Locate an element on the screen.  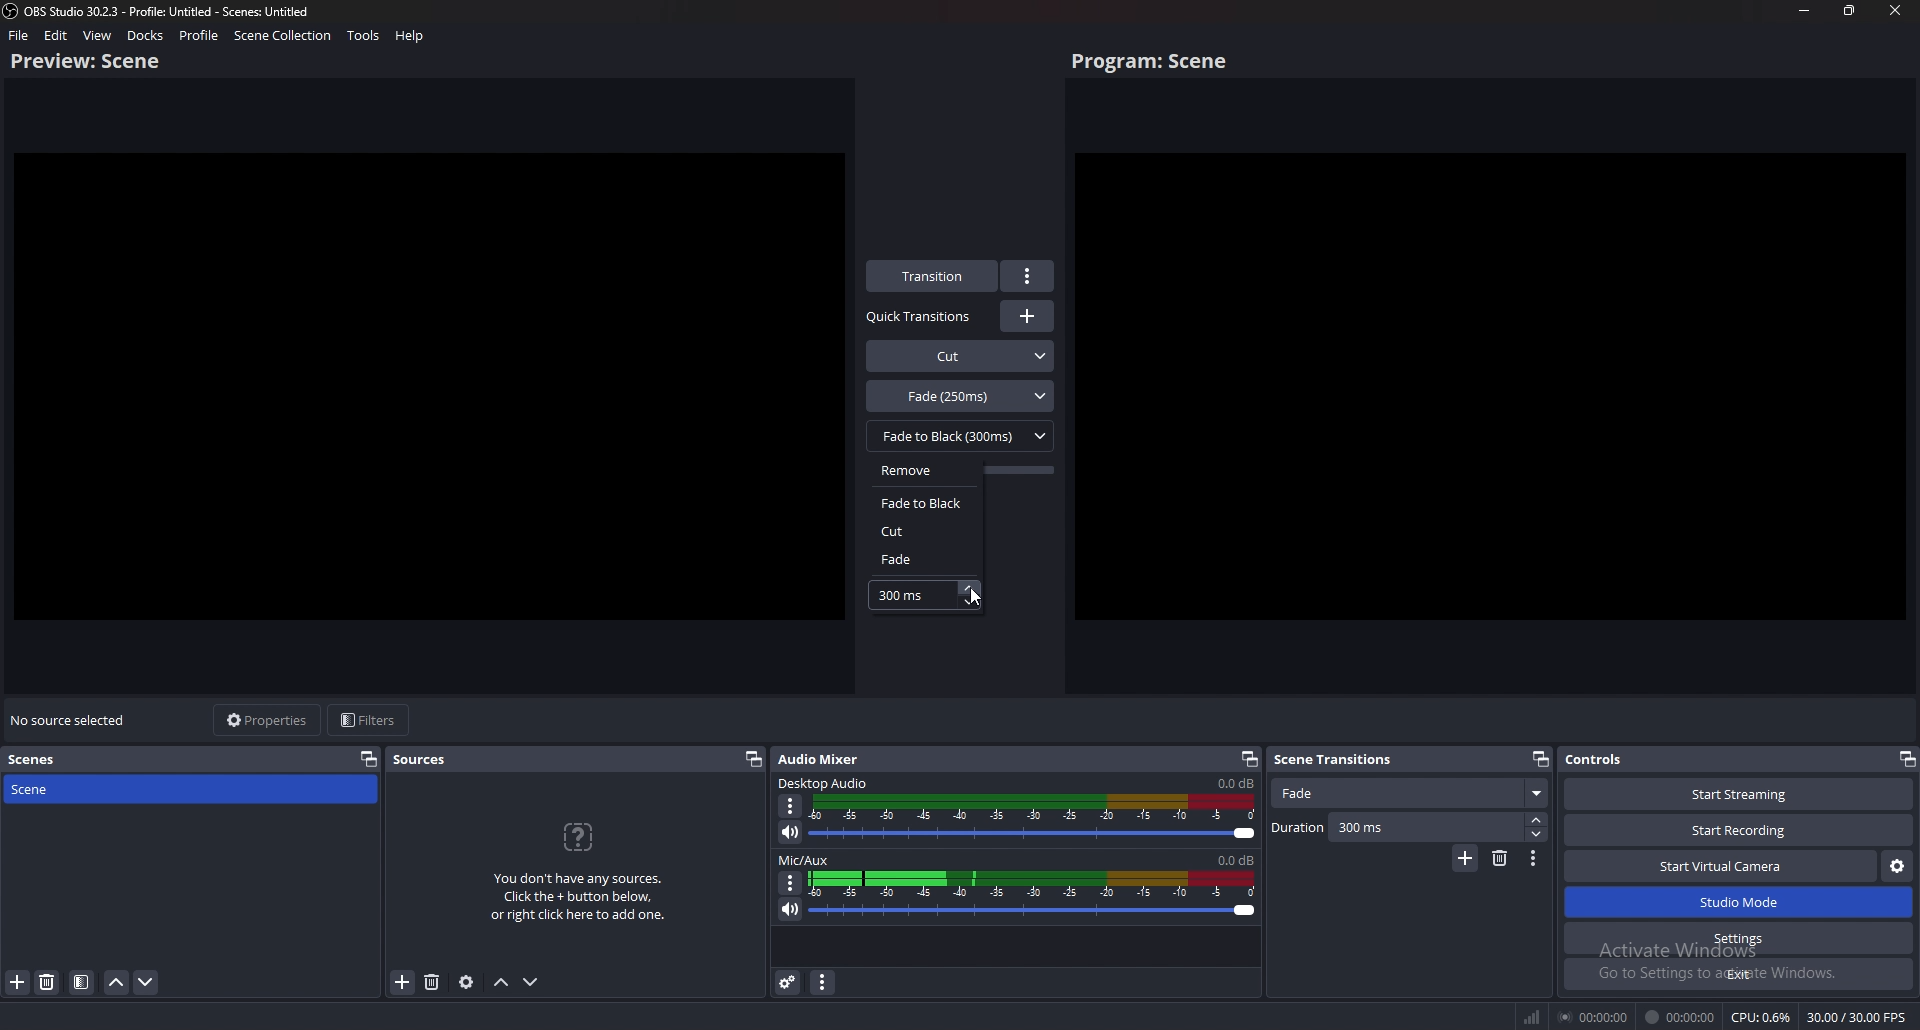
options is located at coordinates (1029, 276).